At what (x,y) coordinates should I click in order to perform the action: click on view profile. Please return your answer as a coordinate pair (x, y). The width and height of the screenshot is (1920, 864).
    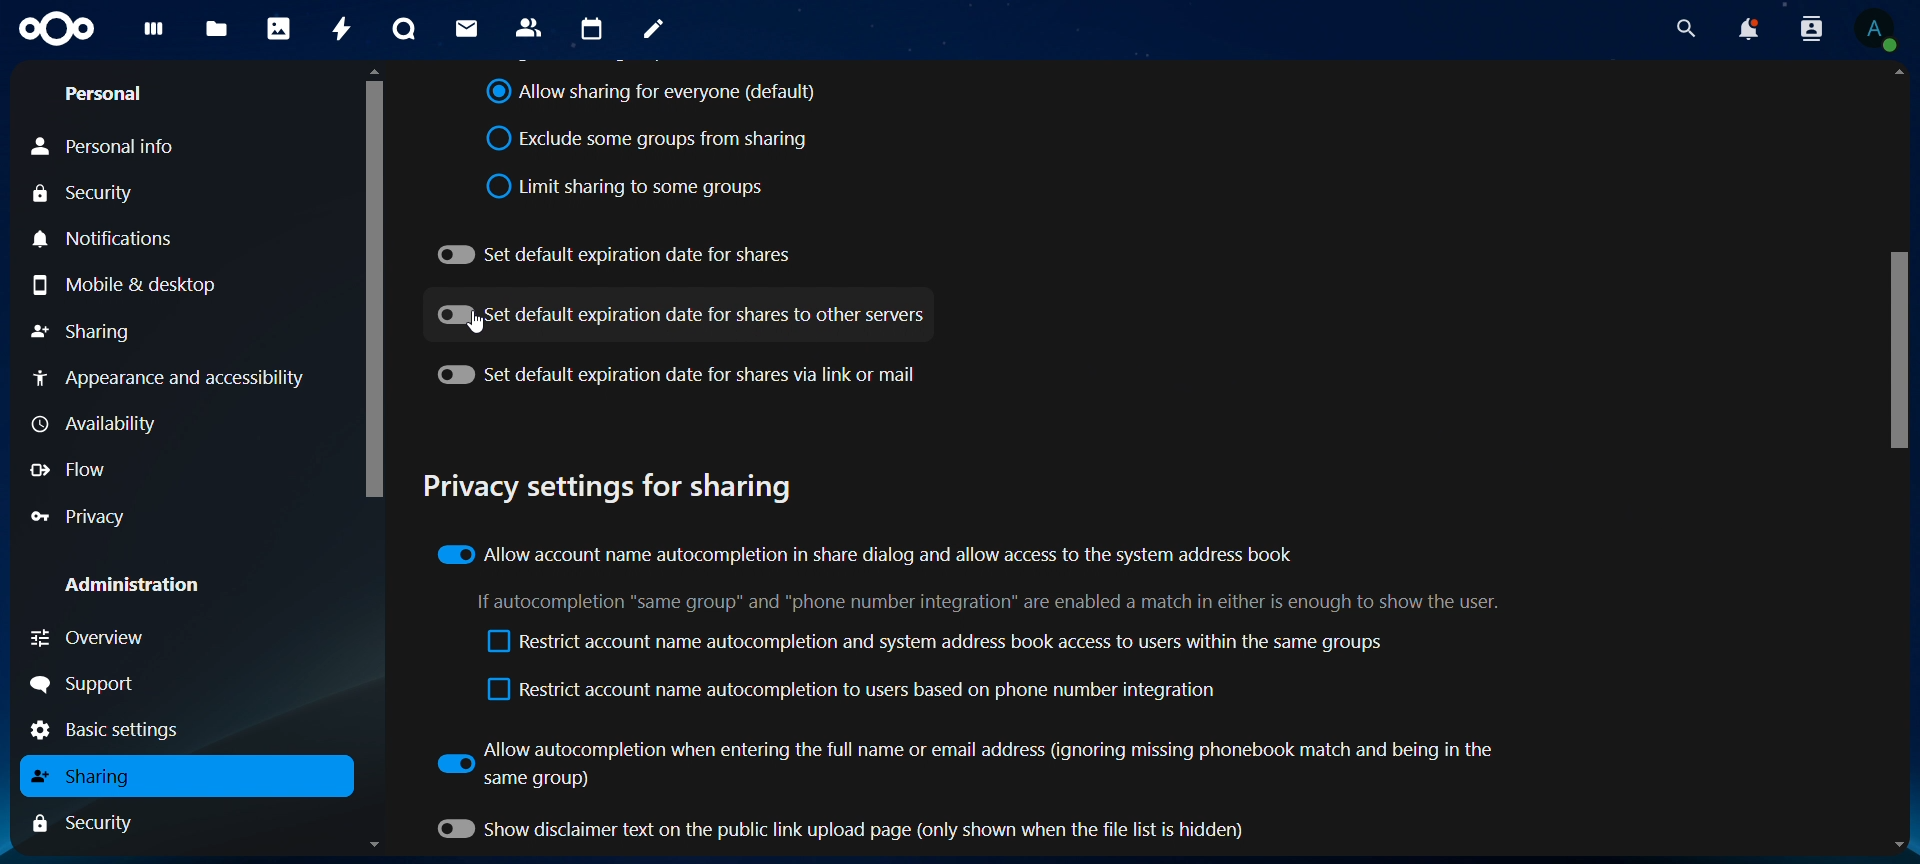
    Looking at the image, I should click on (1877, 33).